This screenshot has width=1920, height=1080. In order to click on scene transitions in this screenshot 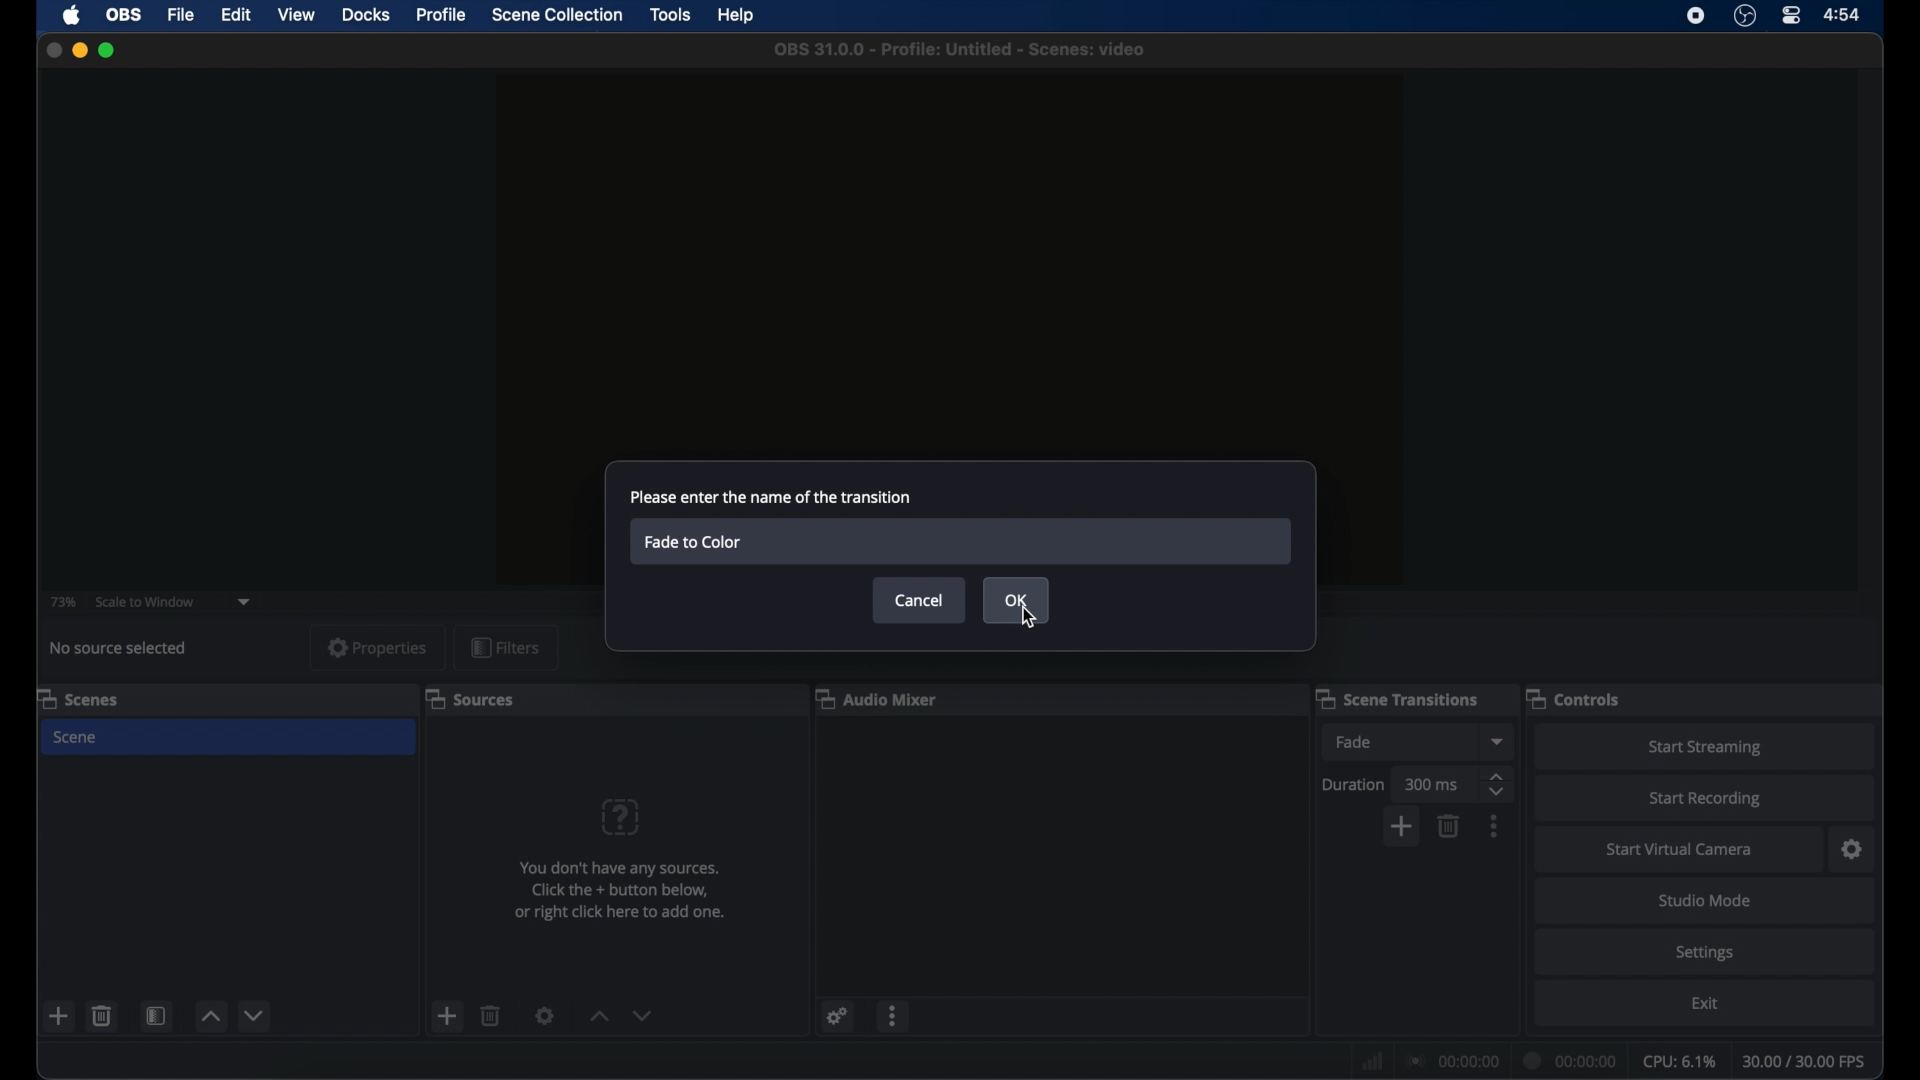, I will do `click(1397, 698)`.